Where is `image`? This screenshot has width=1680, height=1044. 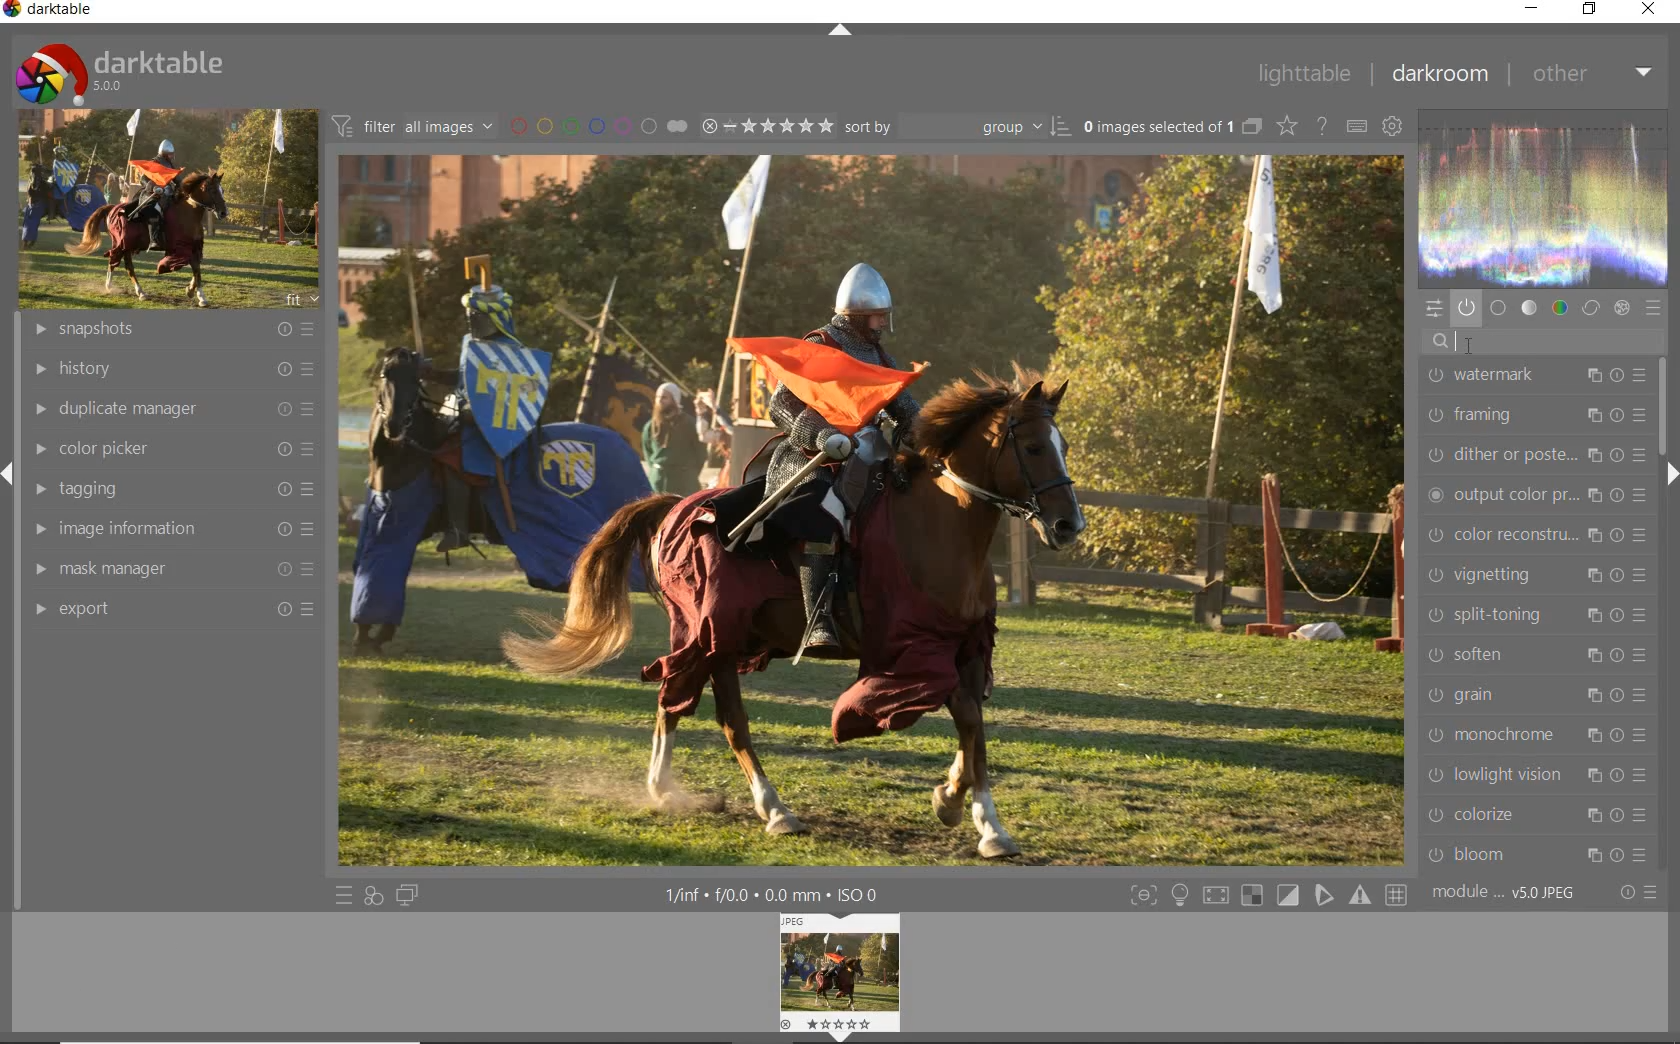
image is located at coordinates (164, 210).